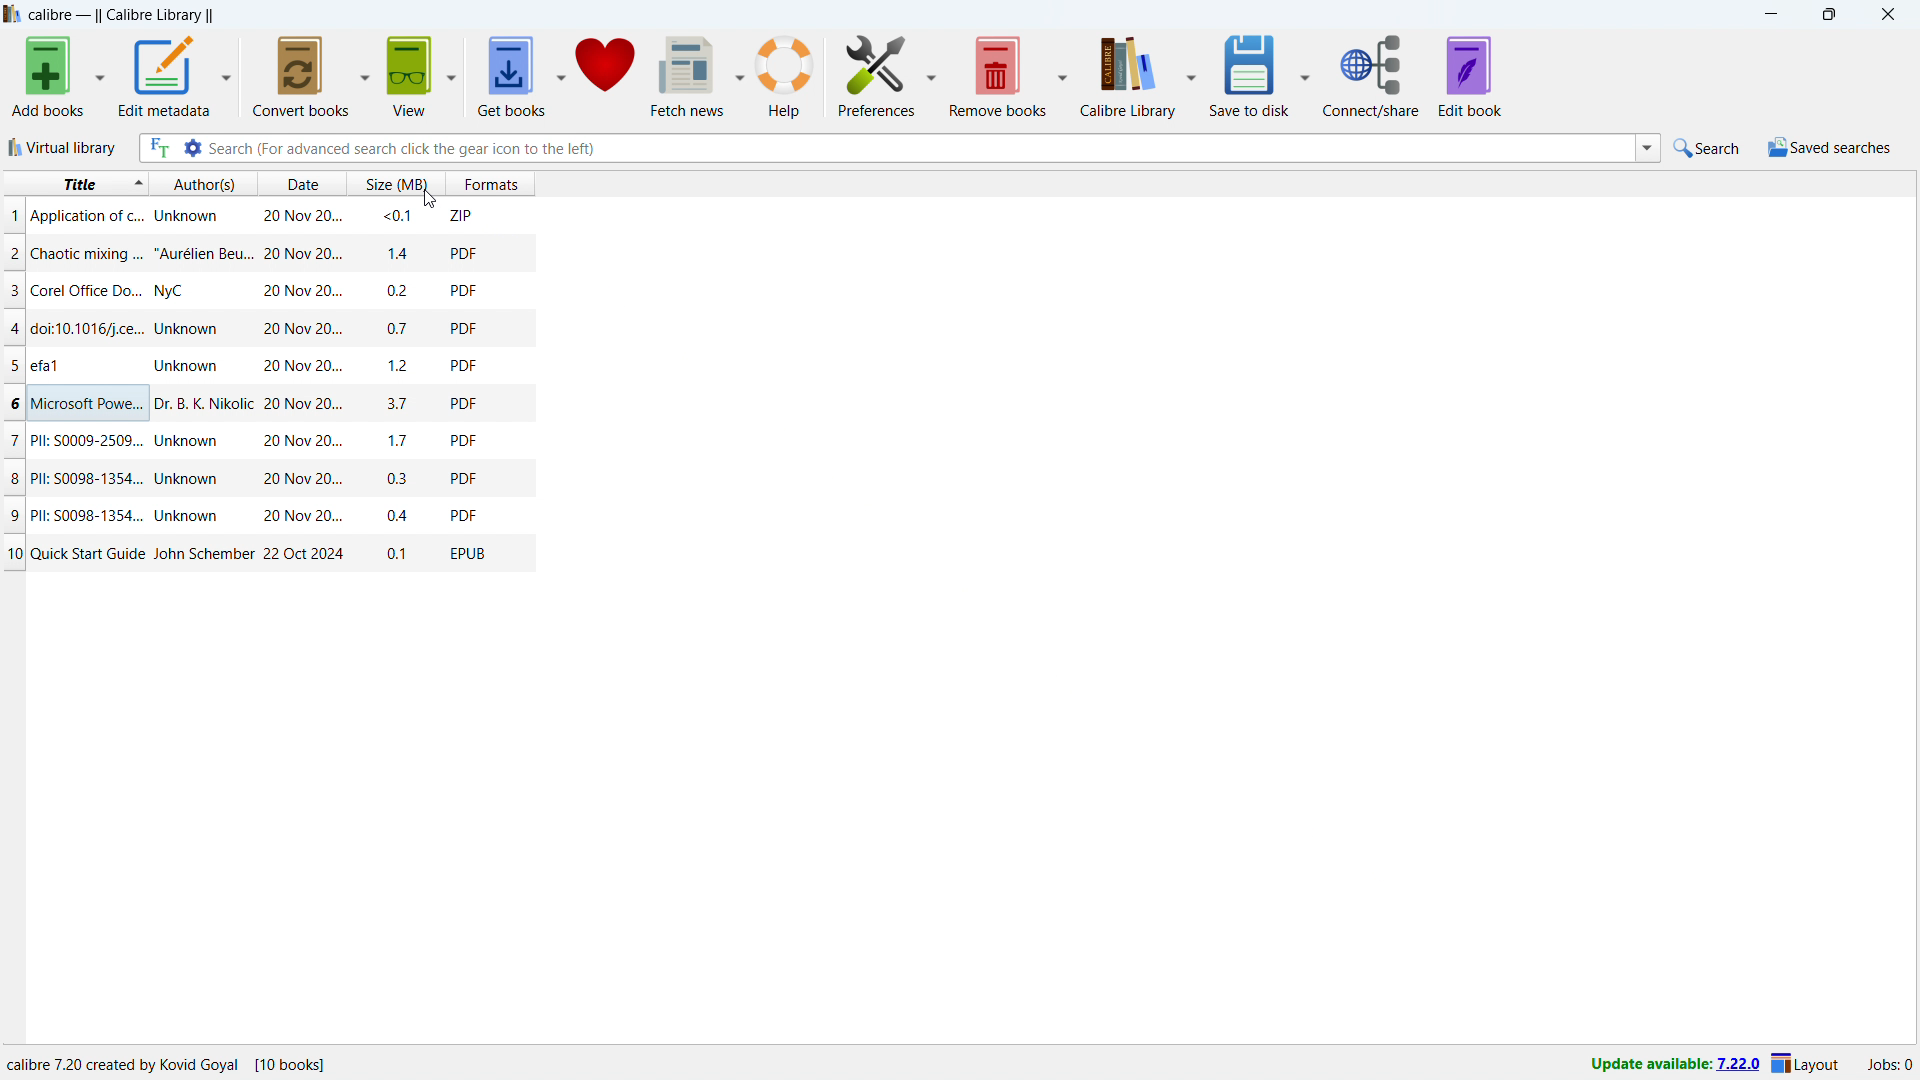 The width and height of the screenshot is (1920, 1080). I want to click on close, so click(1889, 15).